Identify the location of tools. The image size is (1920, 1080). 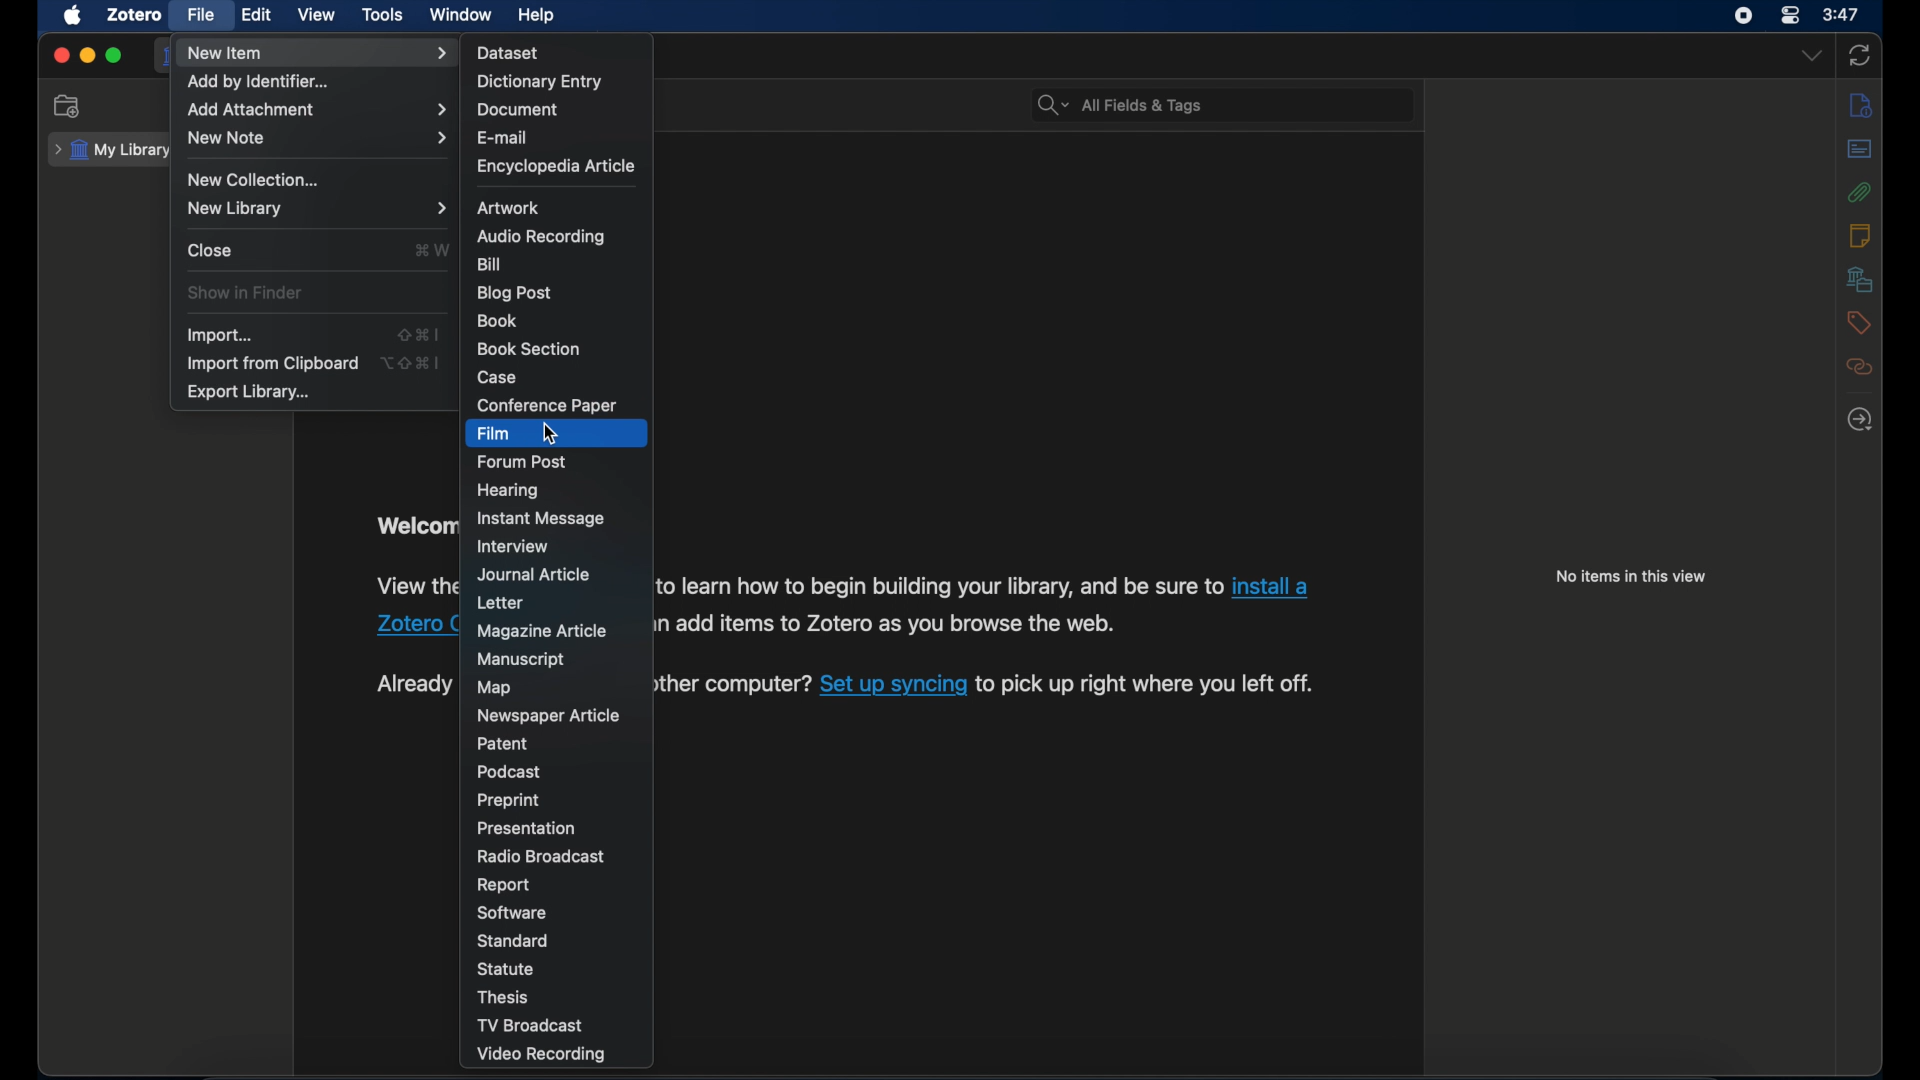
(384, 15).